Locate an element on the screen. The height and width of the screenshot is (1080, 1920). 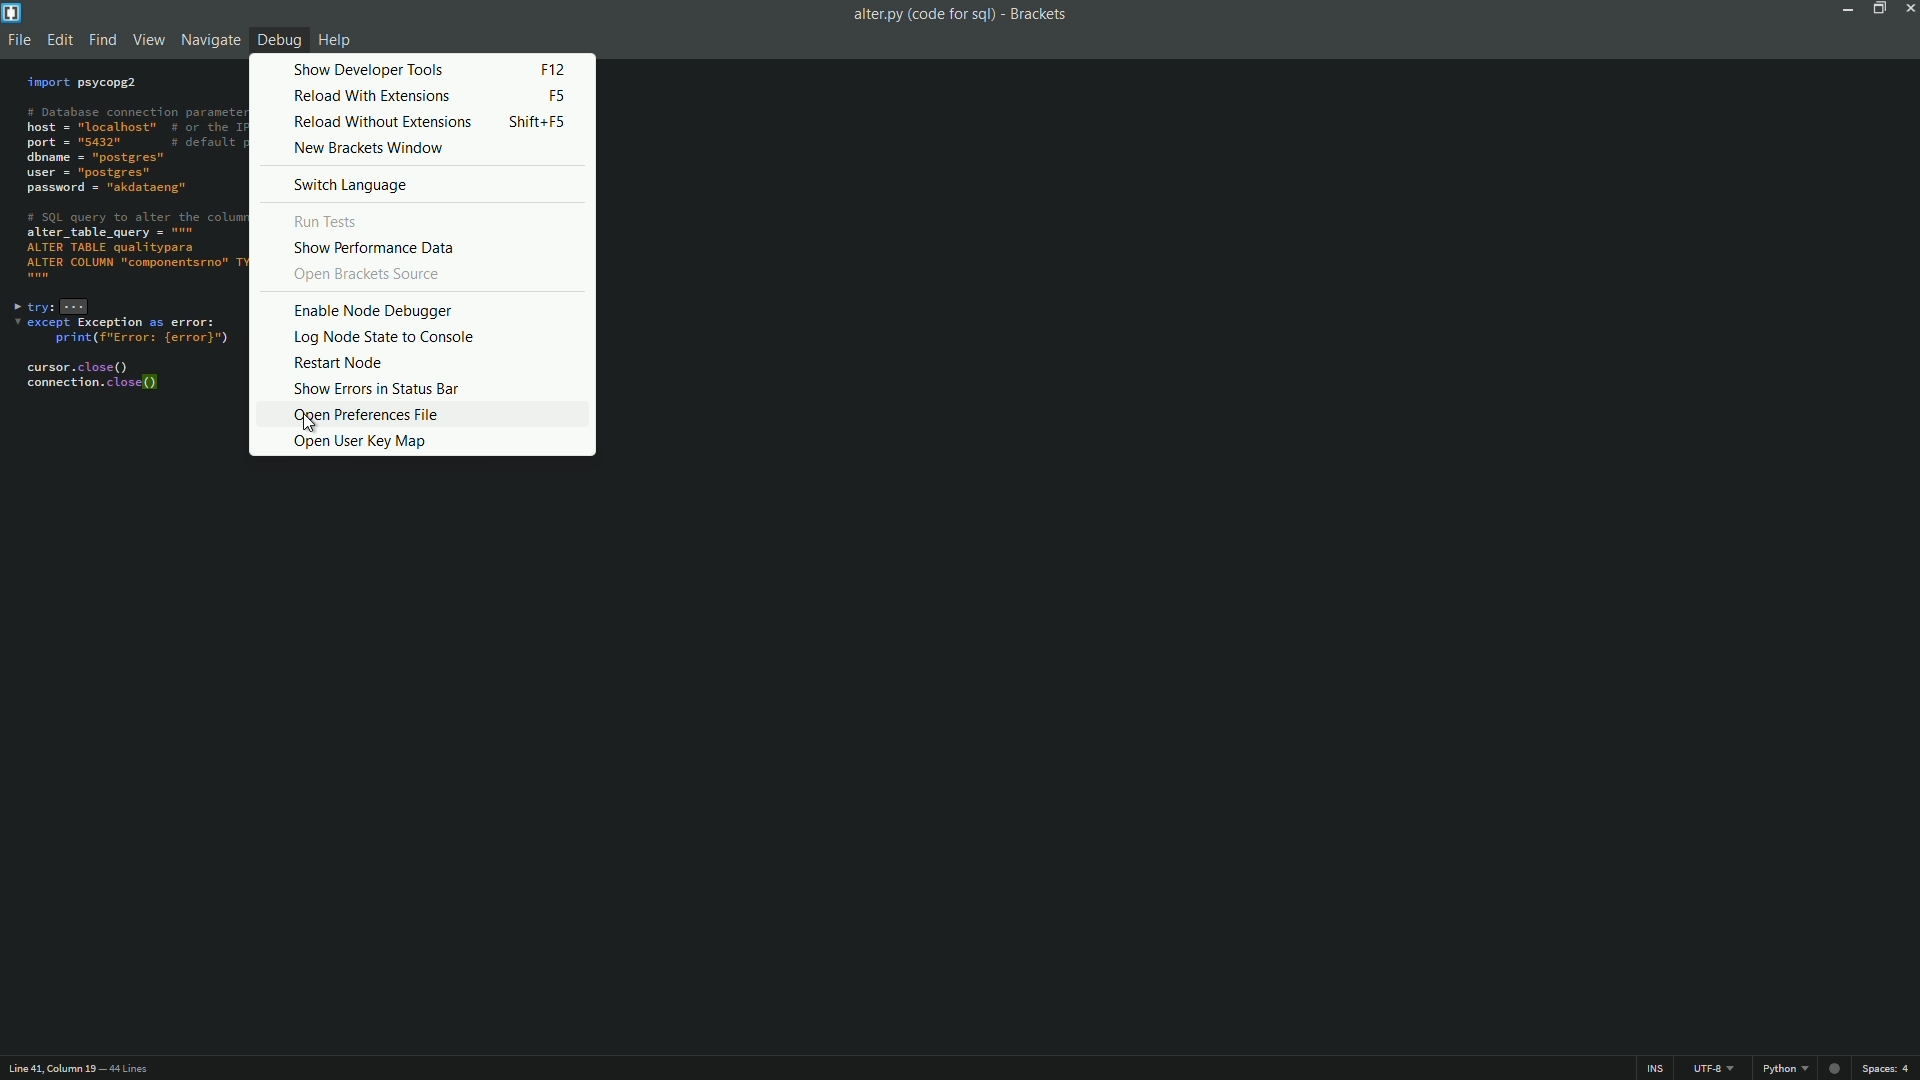
Reload without extensions is located at coordinates (413, 123).